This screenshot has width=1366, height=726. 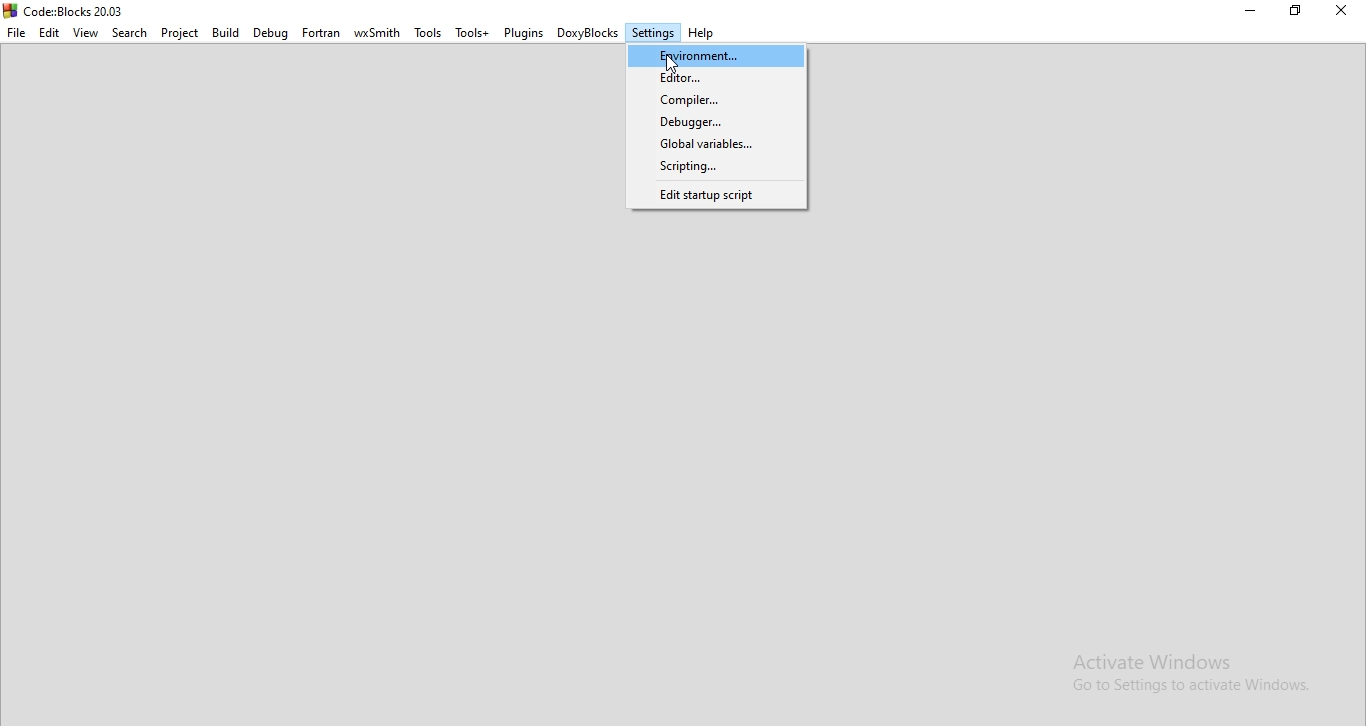 I want to click on Debugger, so click(x=717, y=121).